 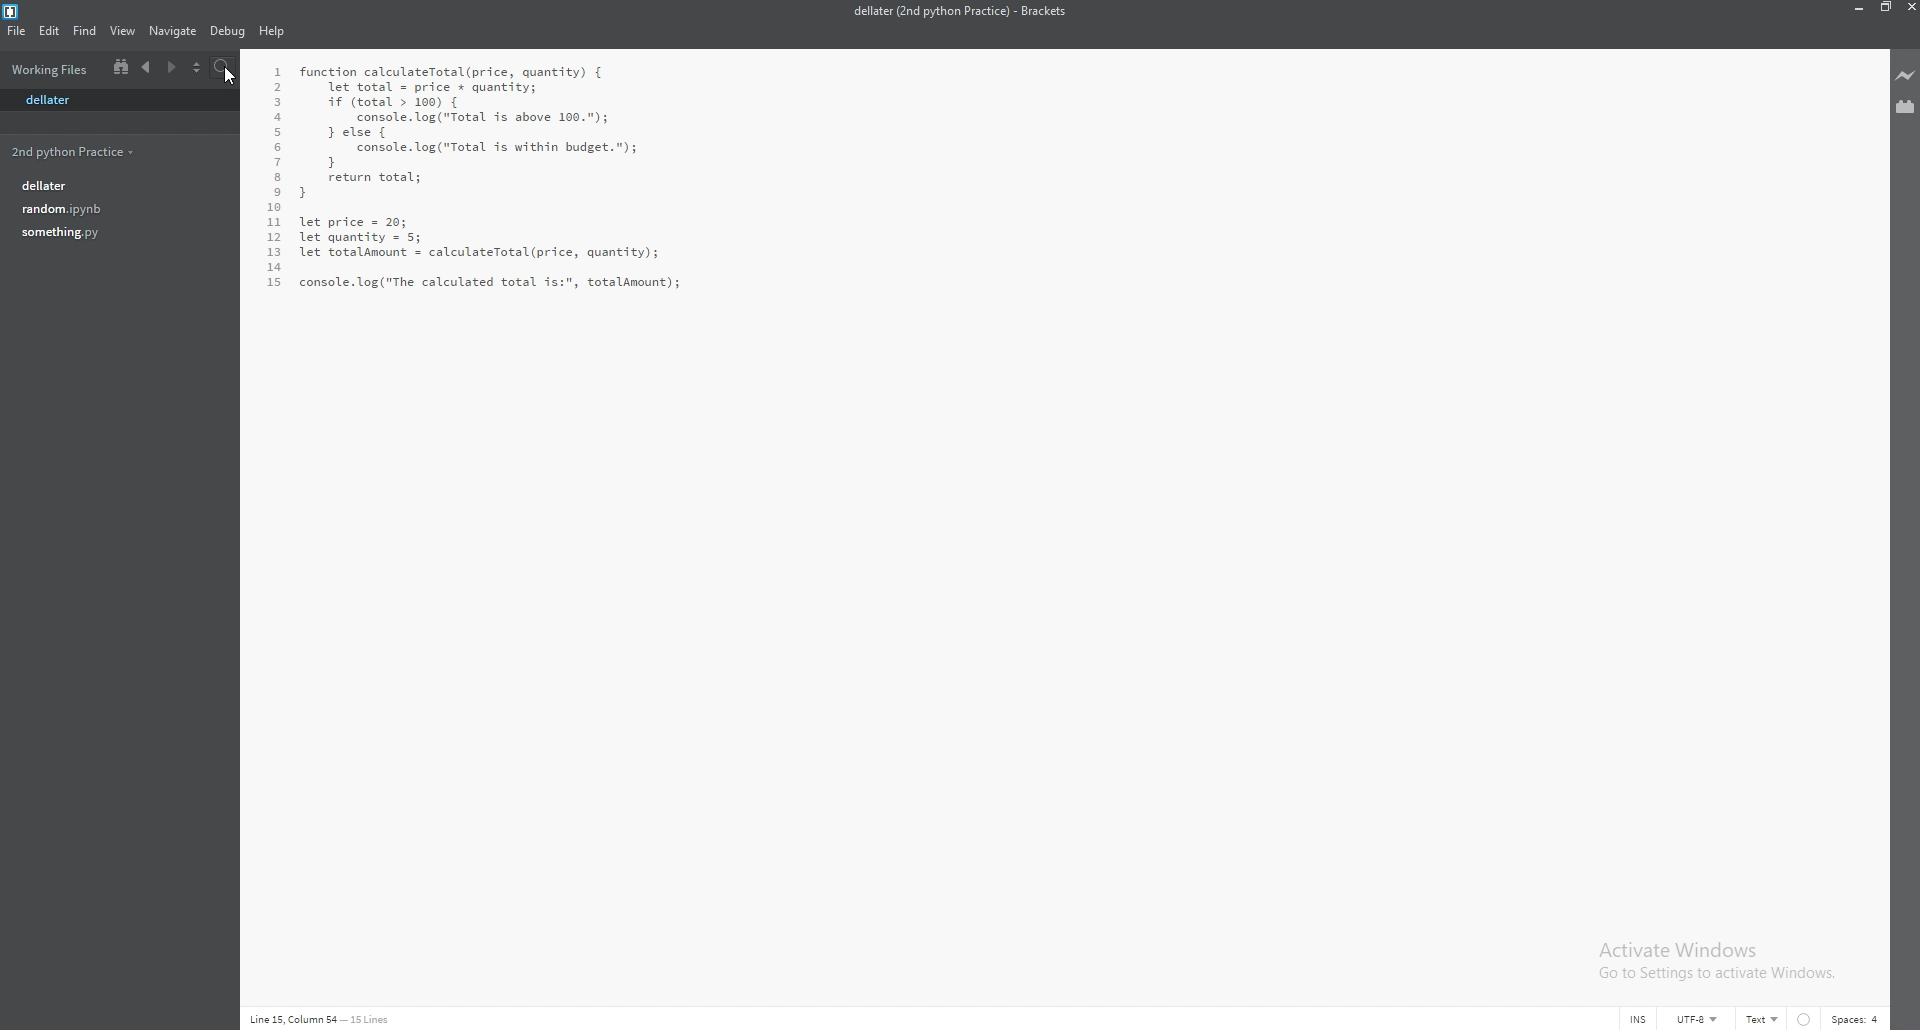 What do you see at coordinates (275, 207) in the screenshot?
I see `10` at bounding box center [275, 207].